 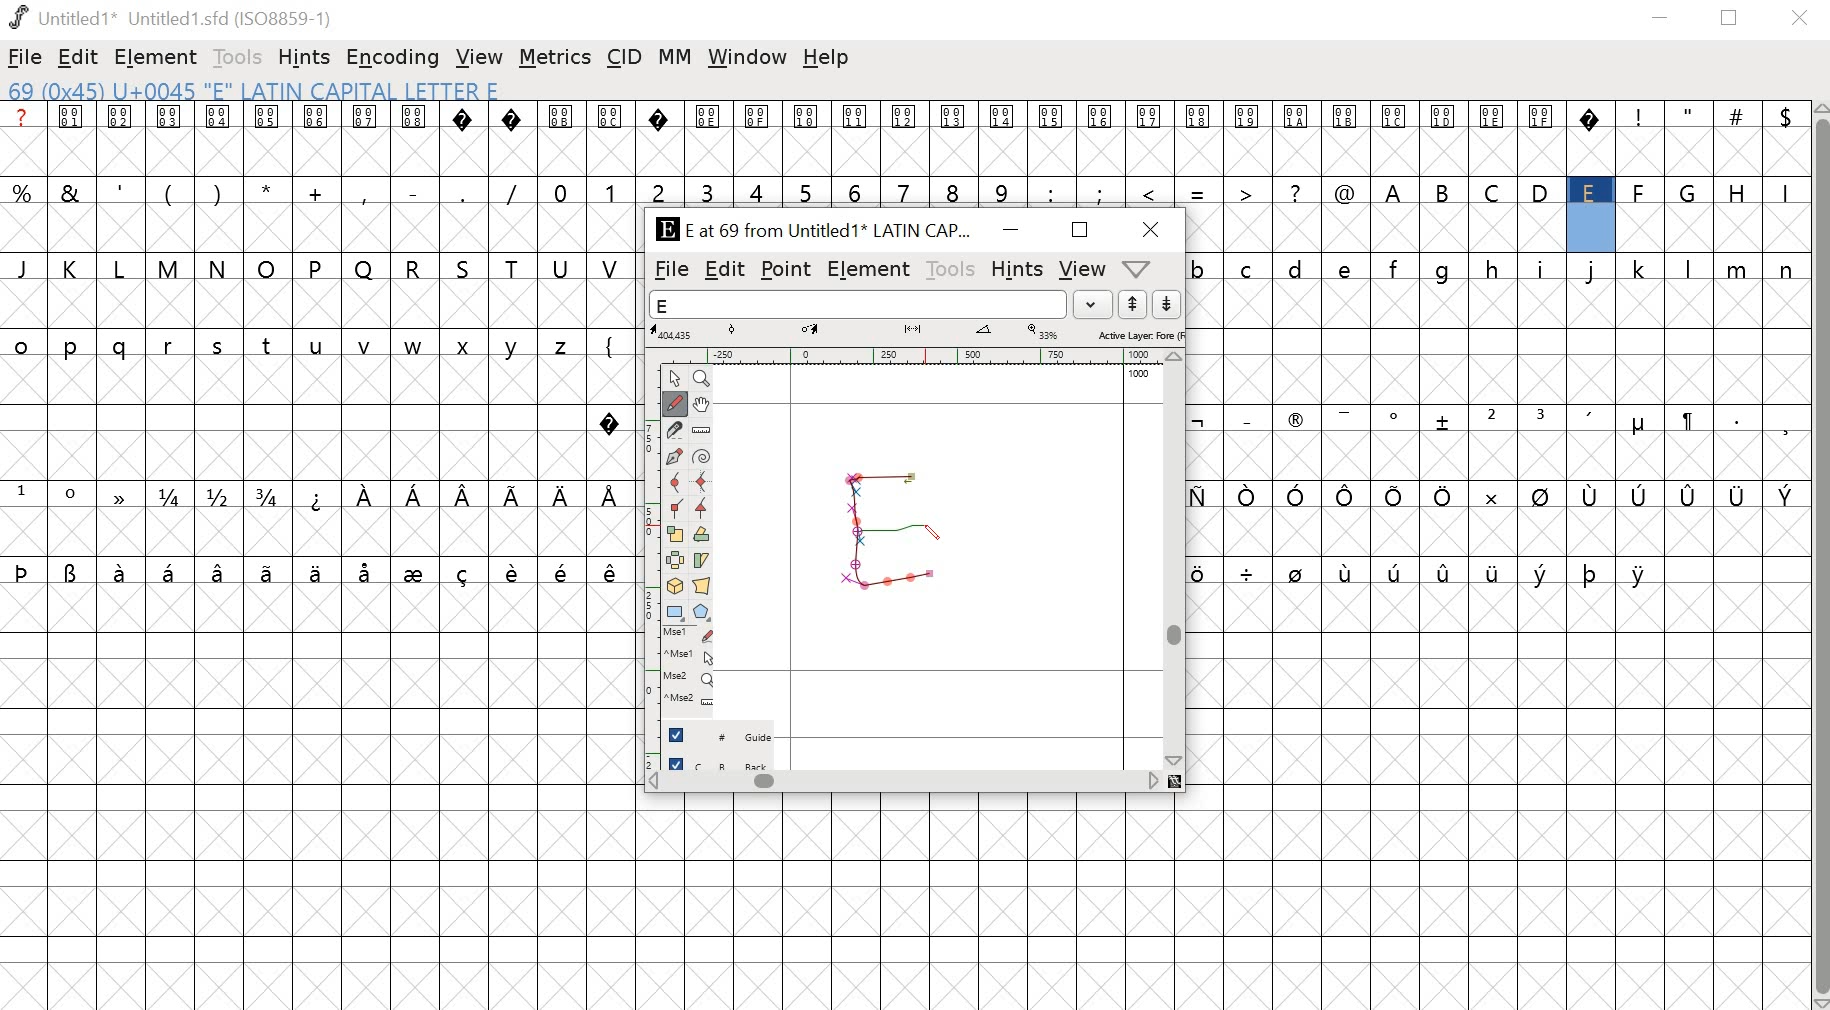 What do you see at coordinates (1178, 560) in the screenshot?
I see `scrollbar` at bounding box center [1178, 560].